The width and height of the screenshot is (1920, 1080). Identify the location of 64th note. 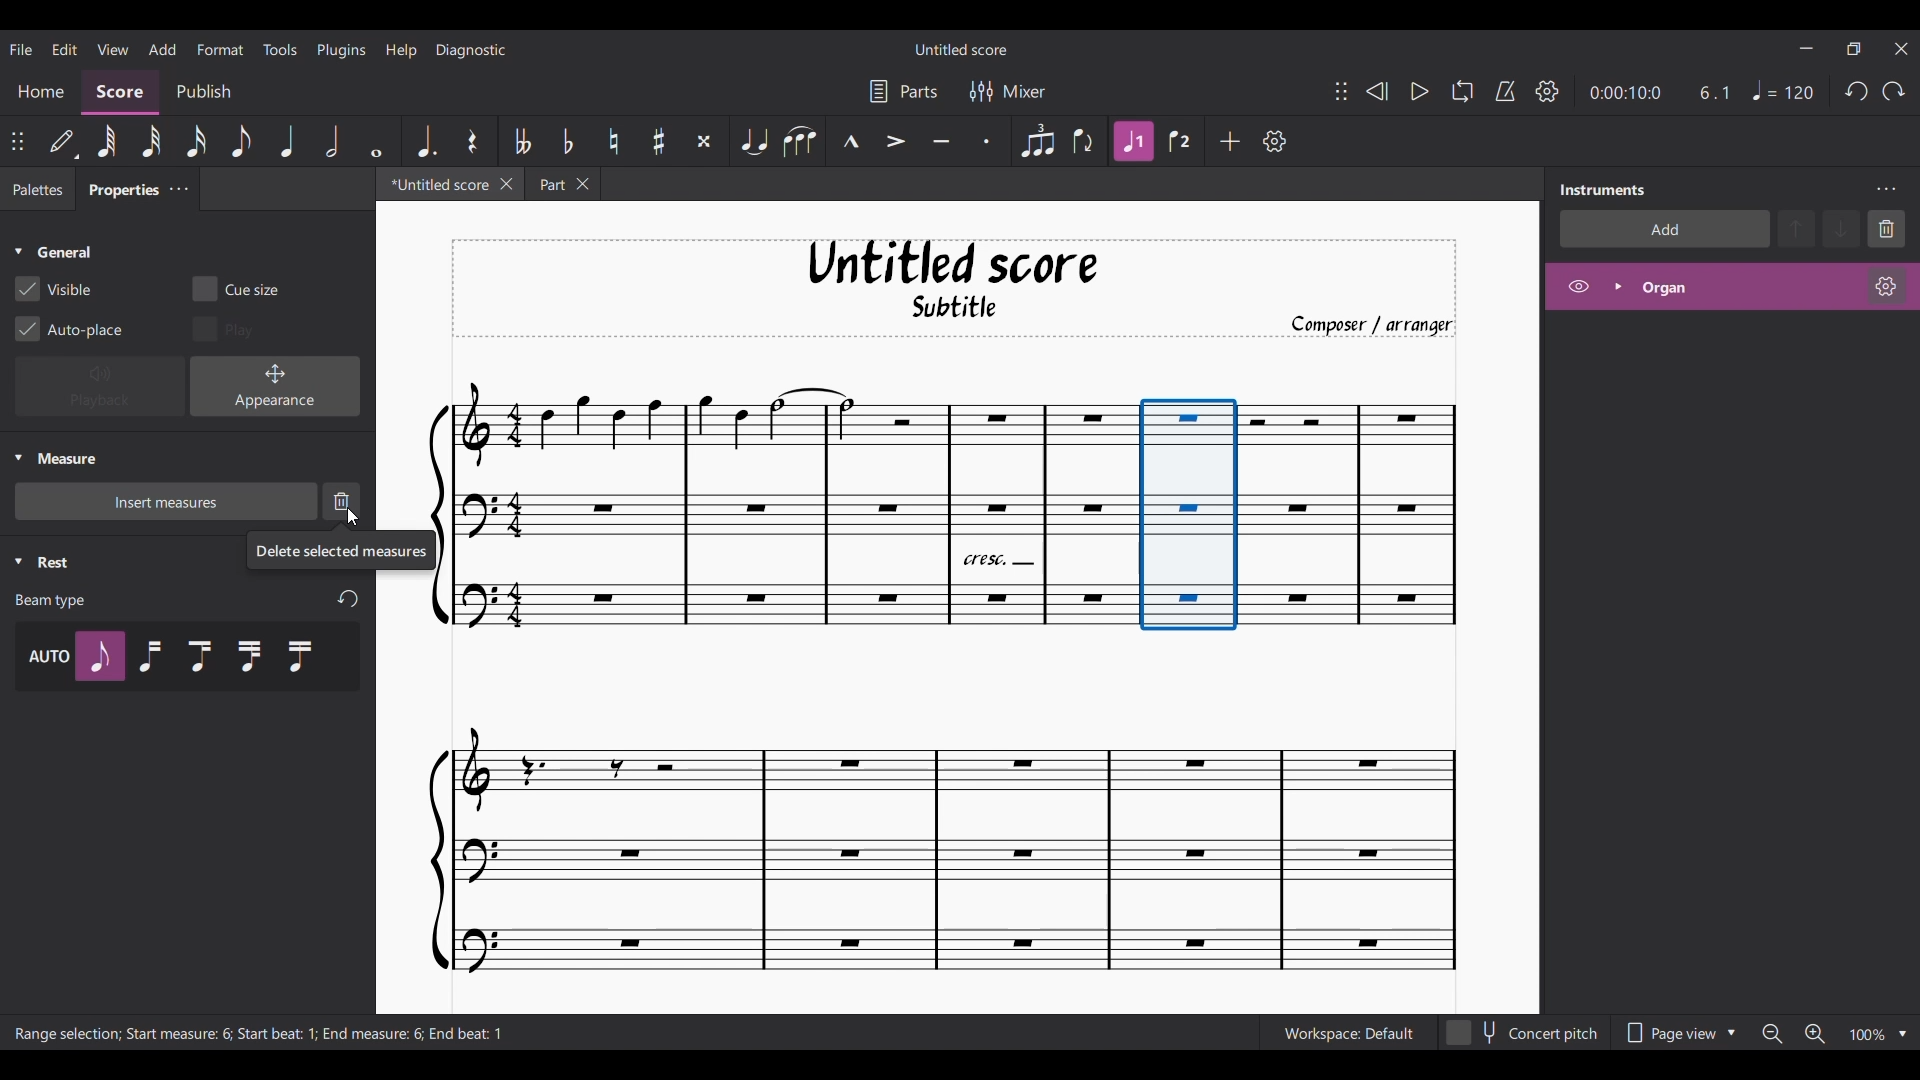
(106, 141).